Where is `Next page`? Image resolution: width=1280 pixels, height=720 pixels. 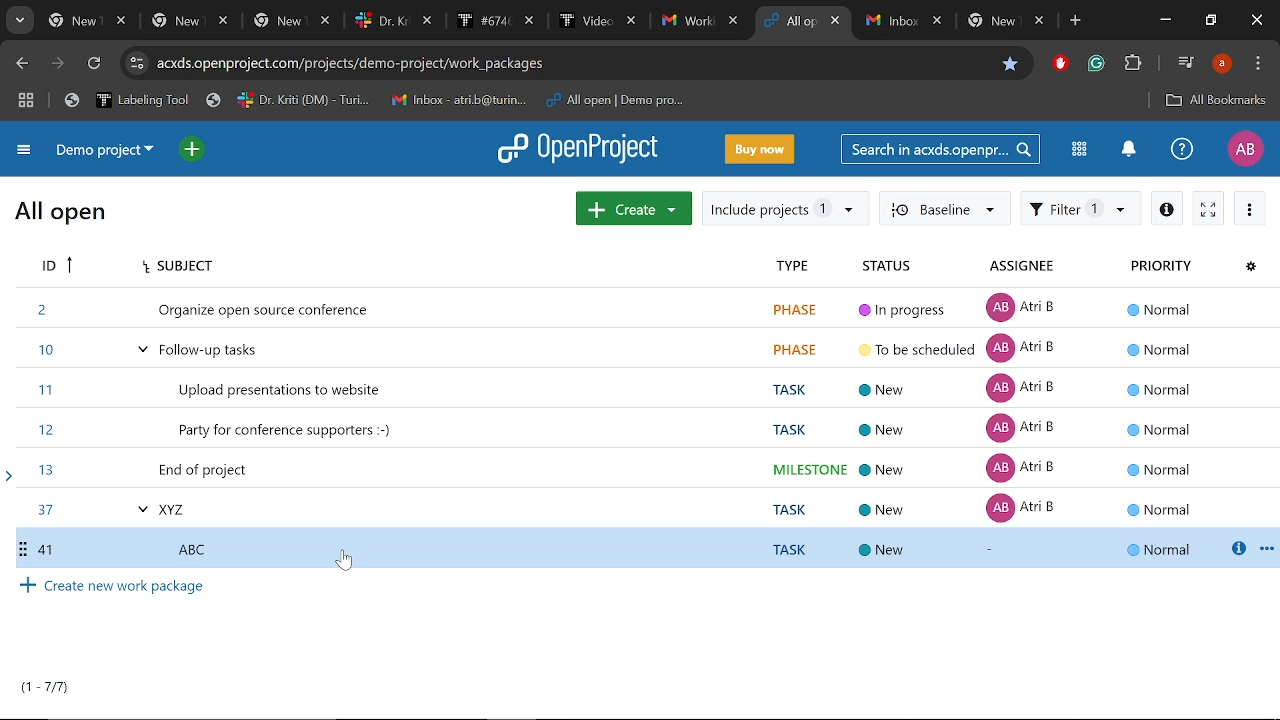 Next page is located at coordinates (58, 64).